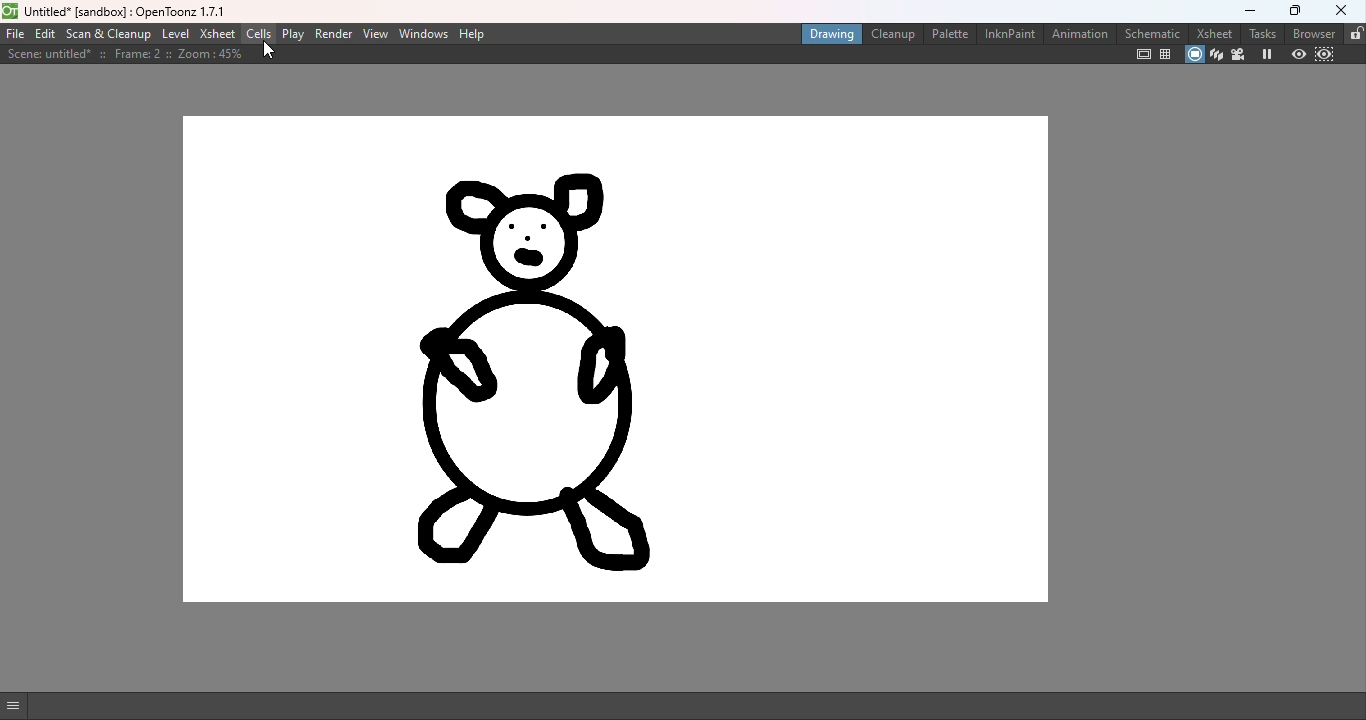 The height and width of the screenshot is (720, 1366). I want to click on Freeze, so click(1268, 55).